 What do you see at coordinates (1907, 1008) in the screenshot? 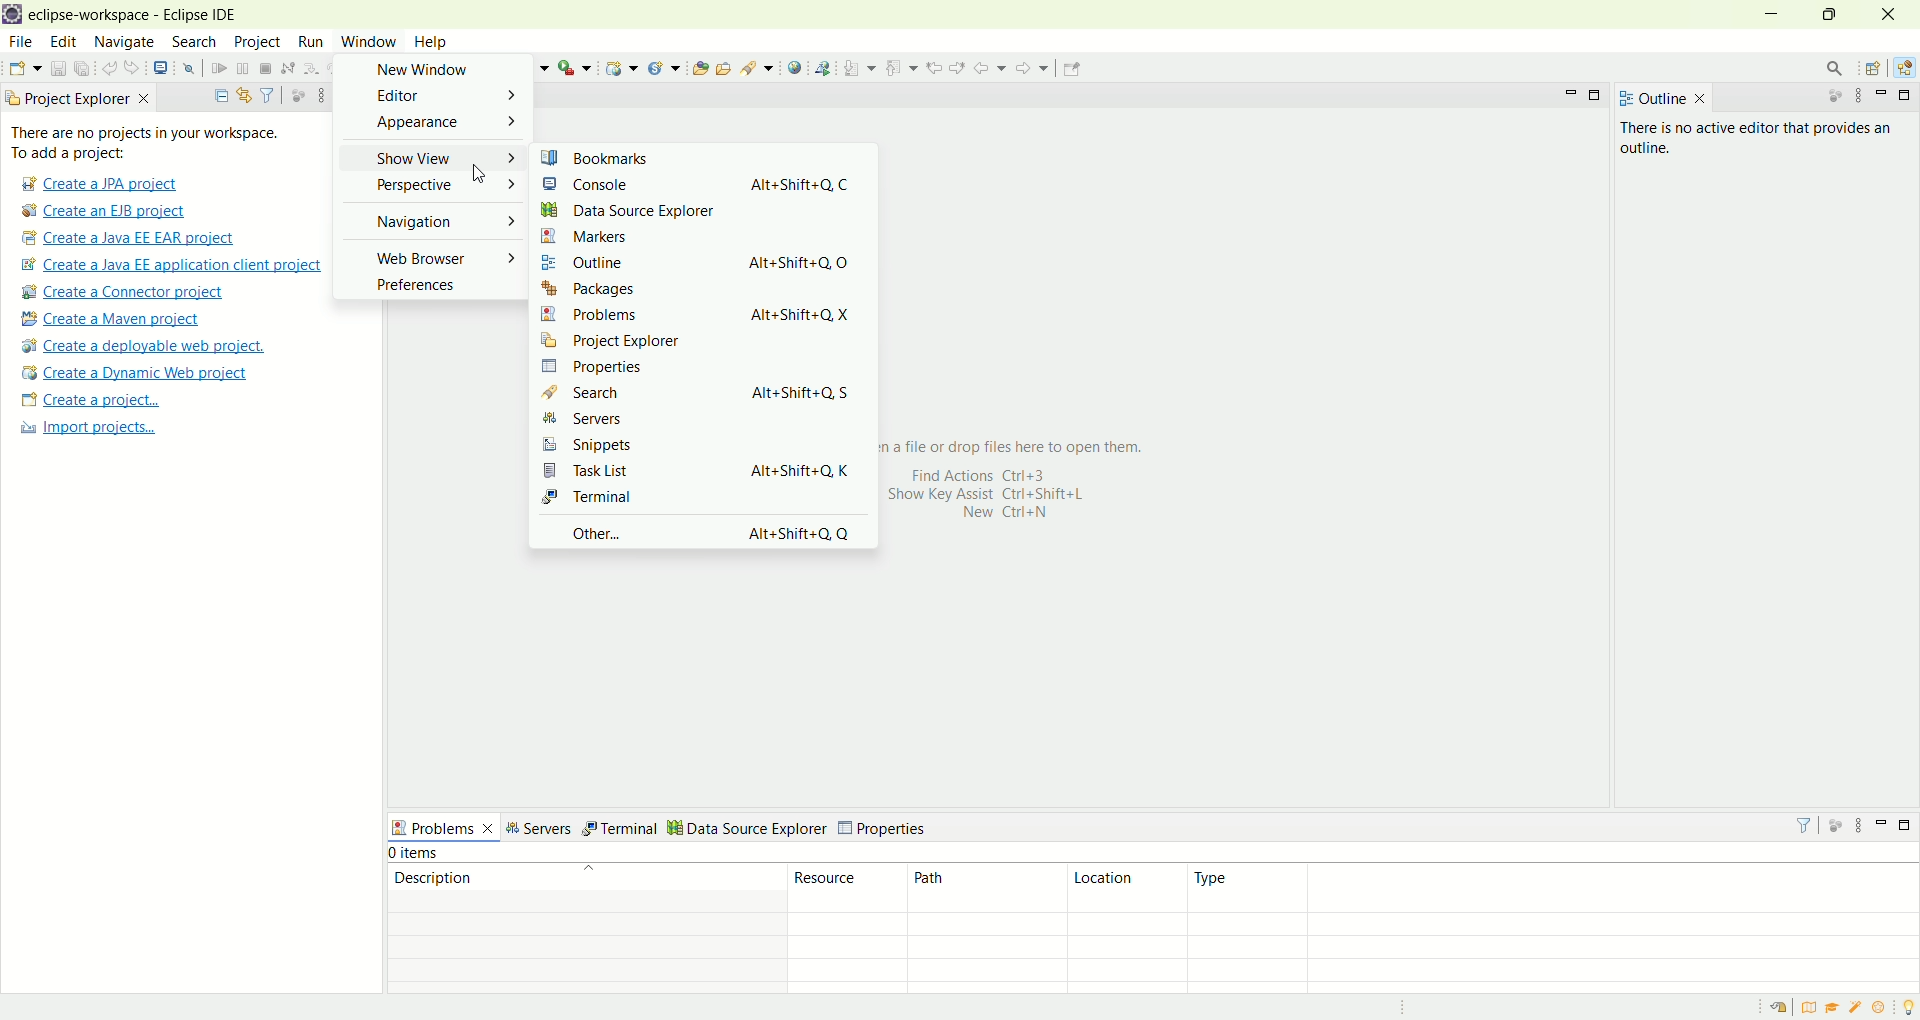
I see `tip of the day` at bounding box center [1907, 1008].